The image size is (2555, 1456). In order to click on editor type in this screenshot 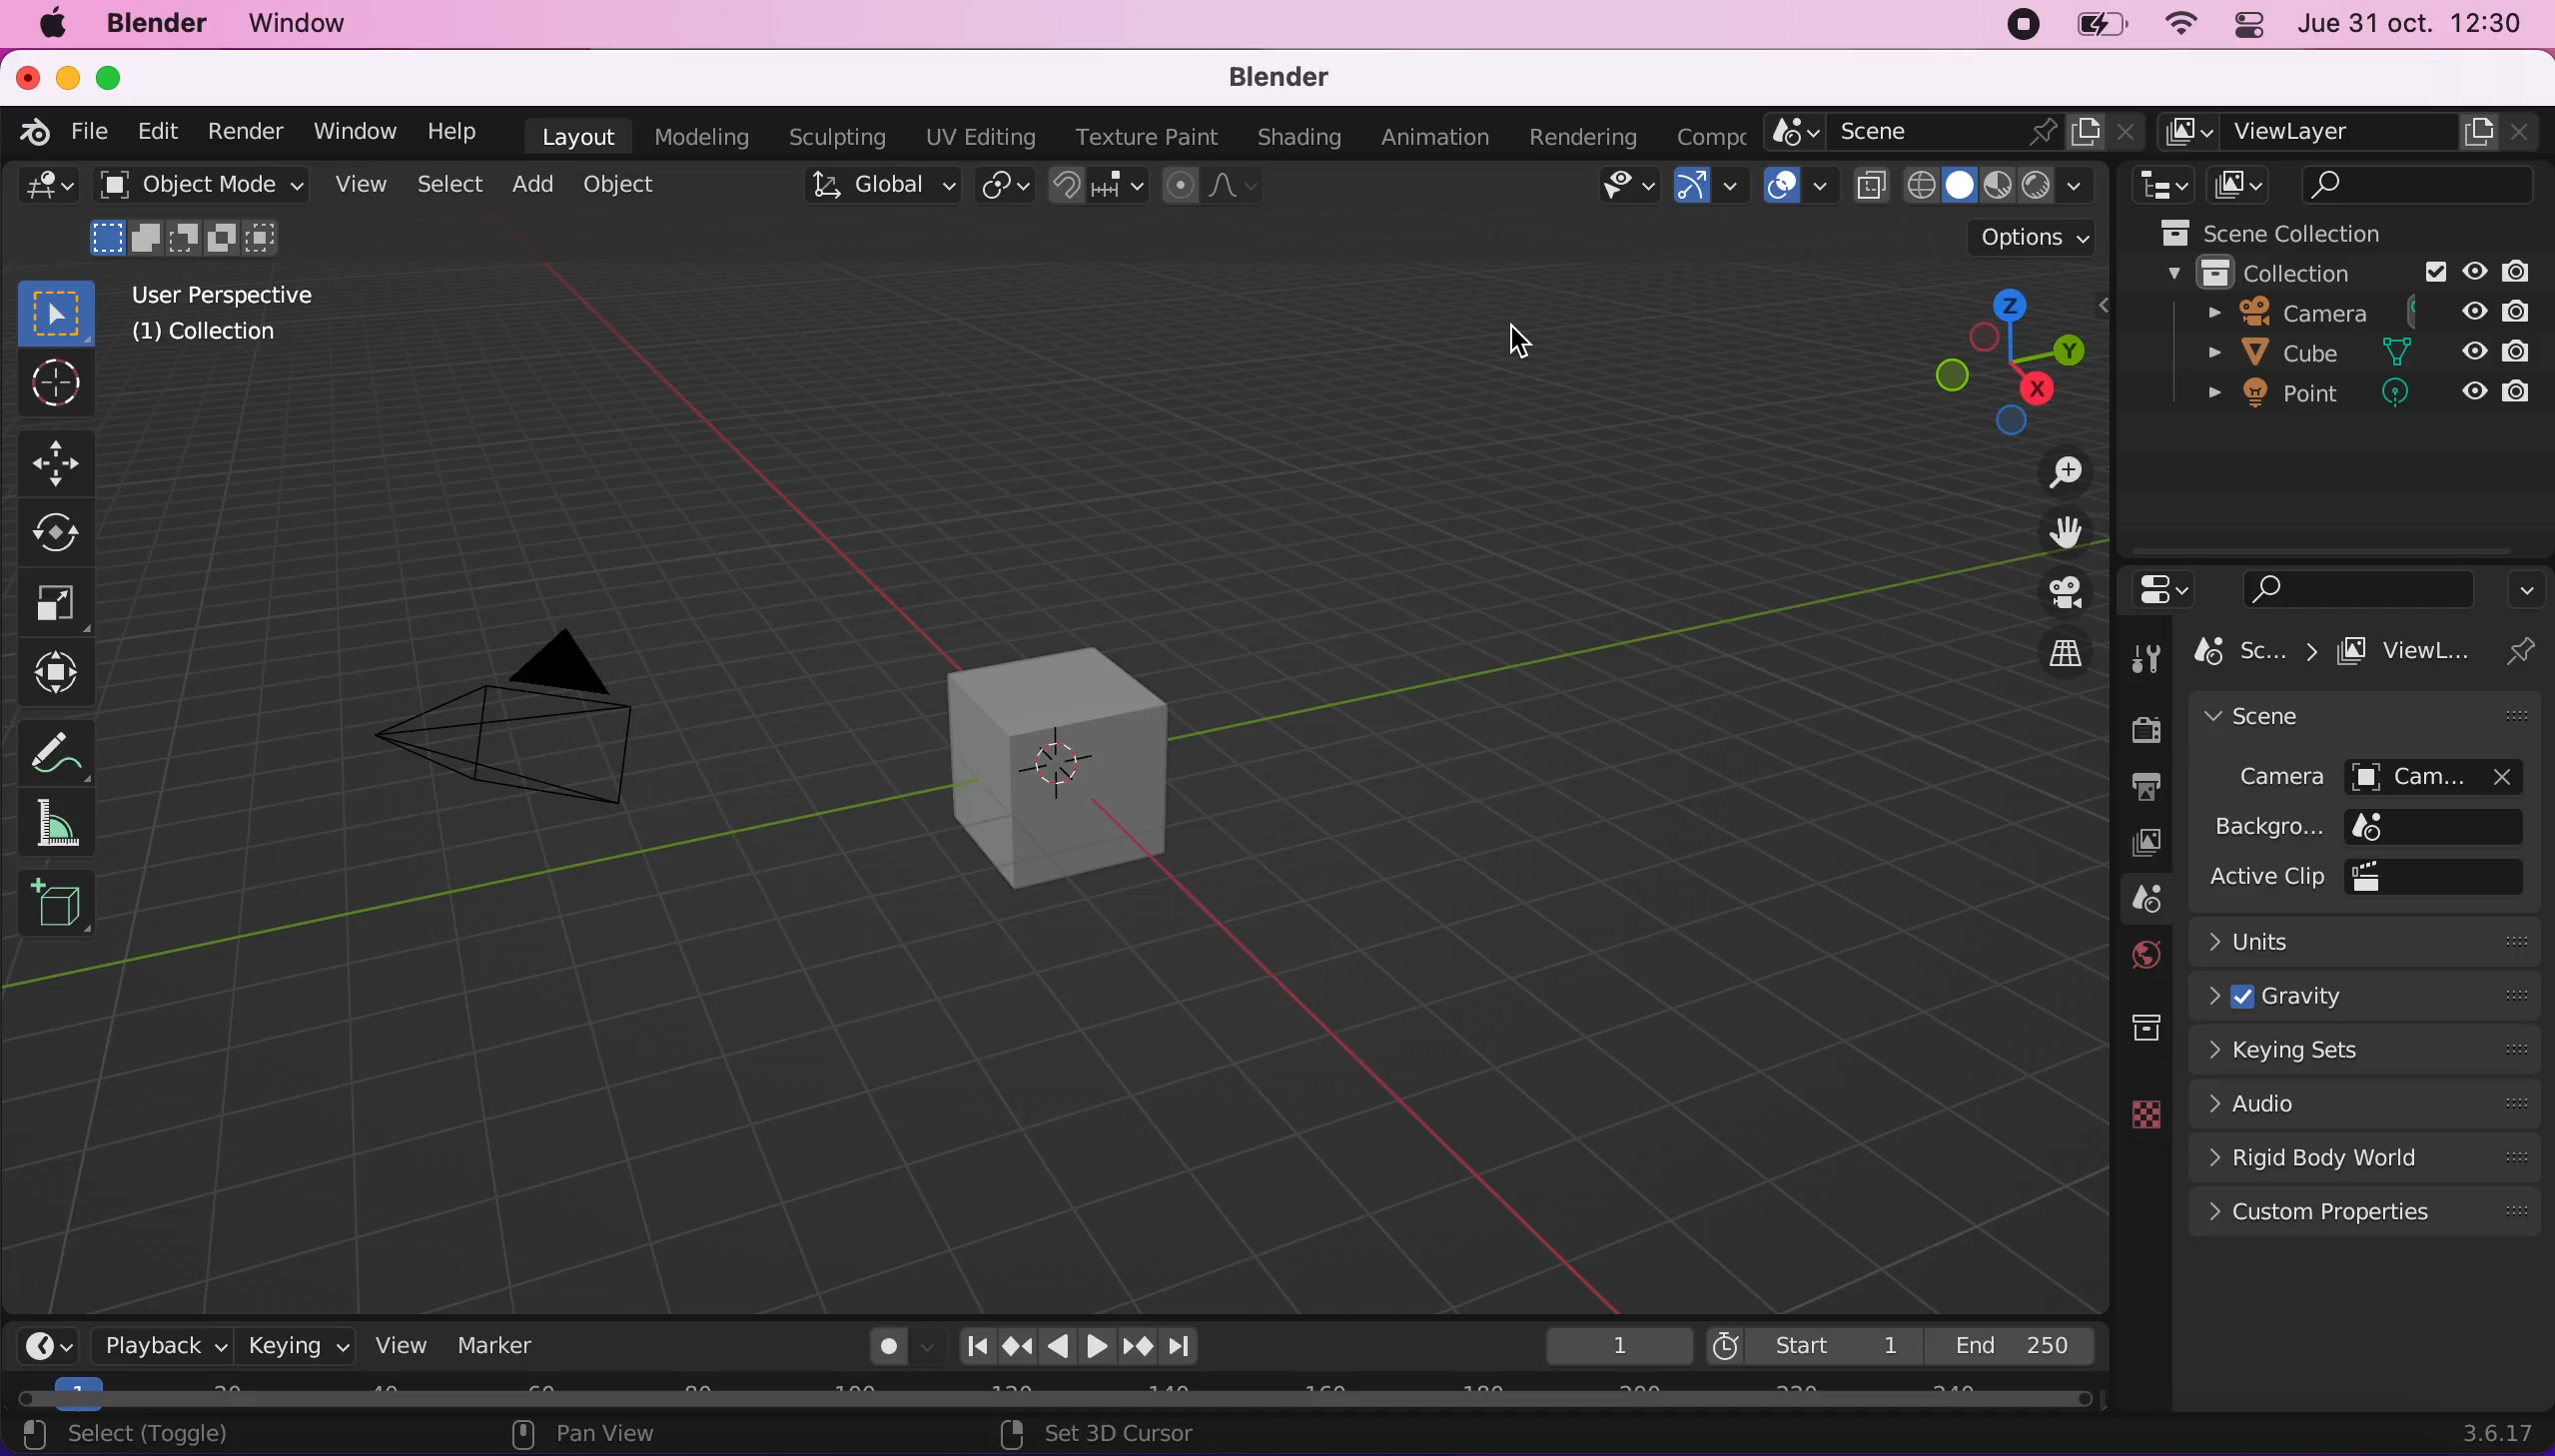, I will do `click(2157, 184)`.